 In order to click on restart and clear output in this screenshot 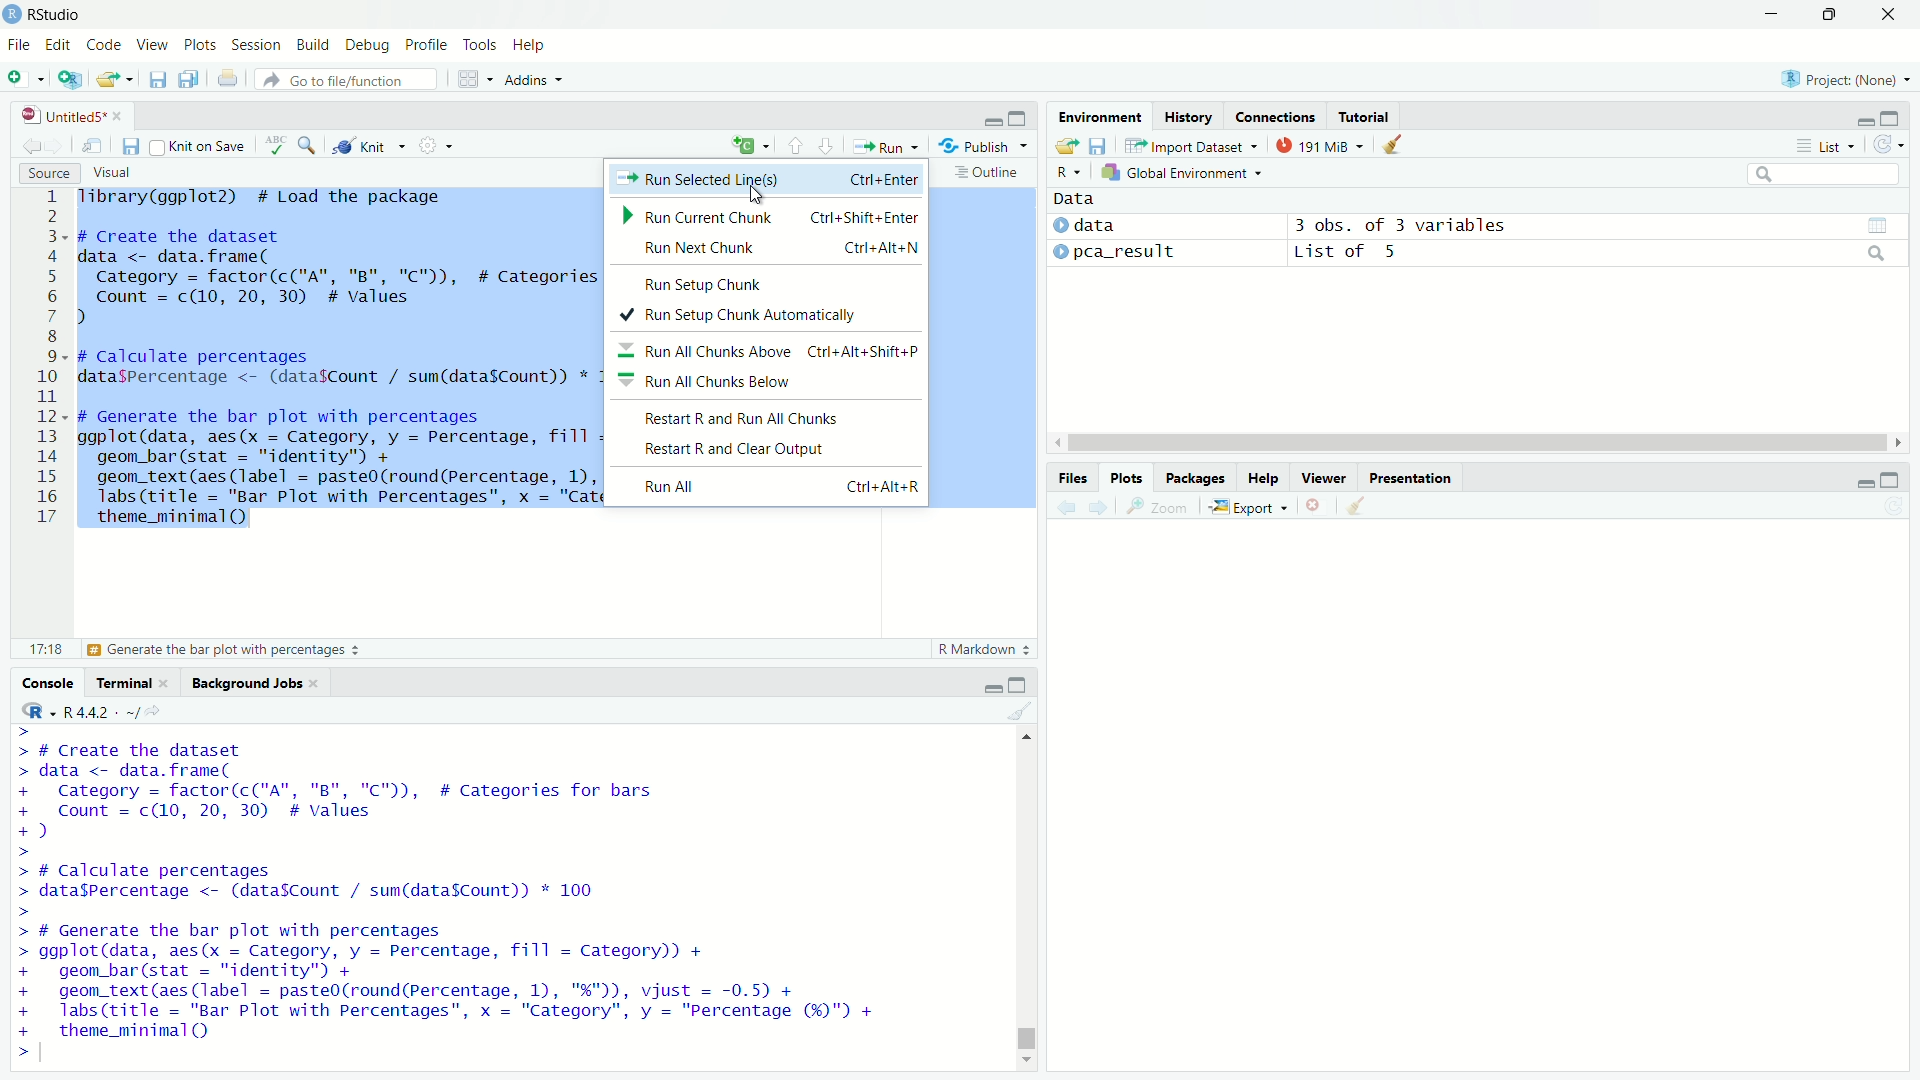, I will do `click(771, 447)`.